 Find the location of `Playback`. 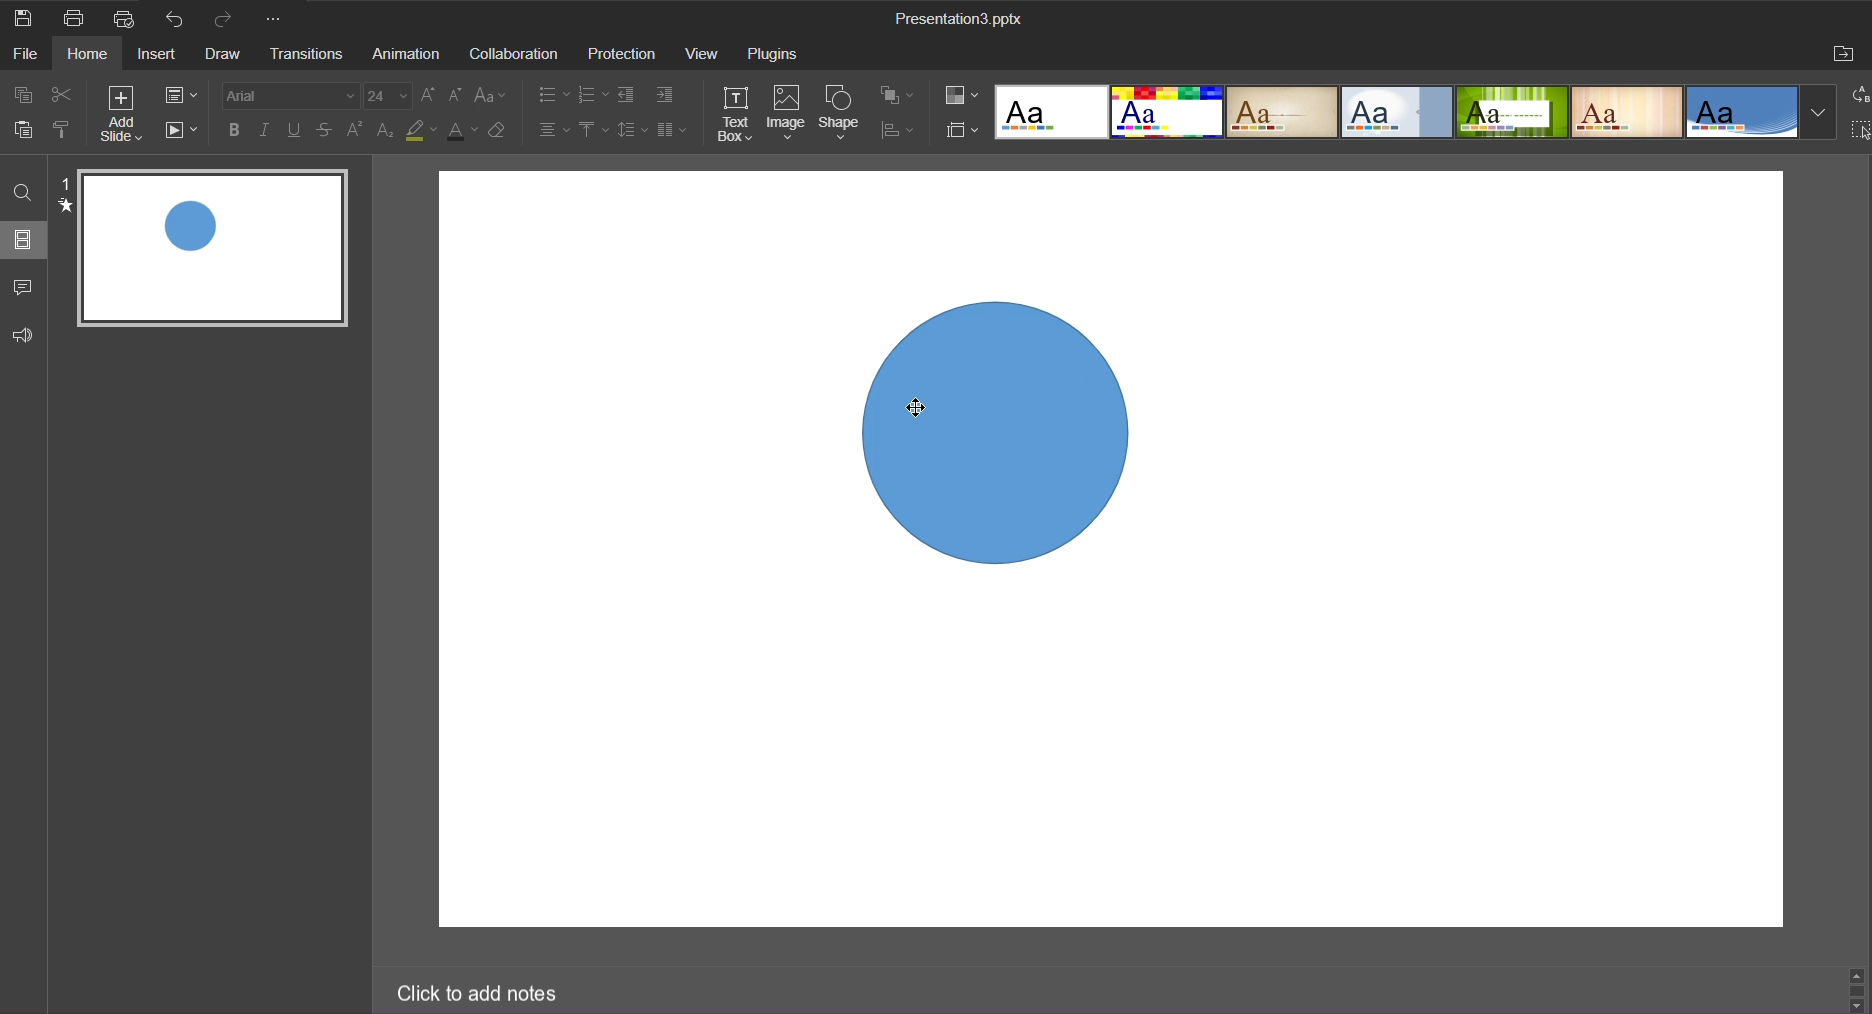

Playback is located at coordinates (184, 133).